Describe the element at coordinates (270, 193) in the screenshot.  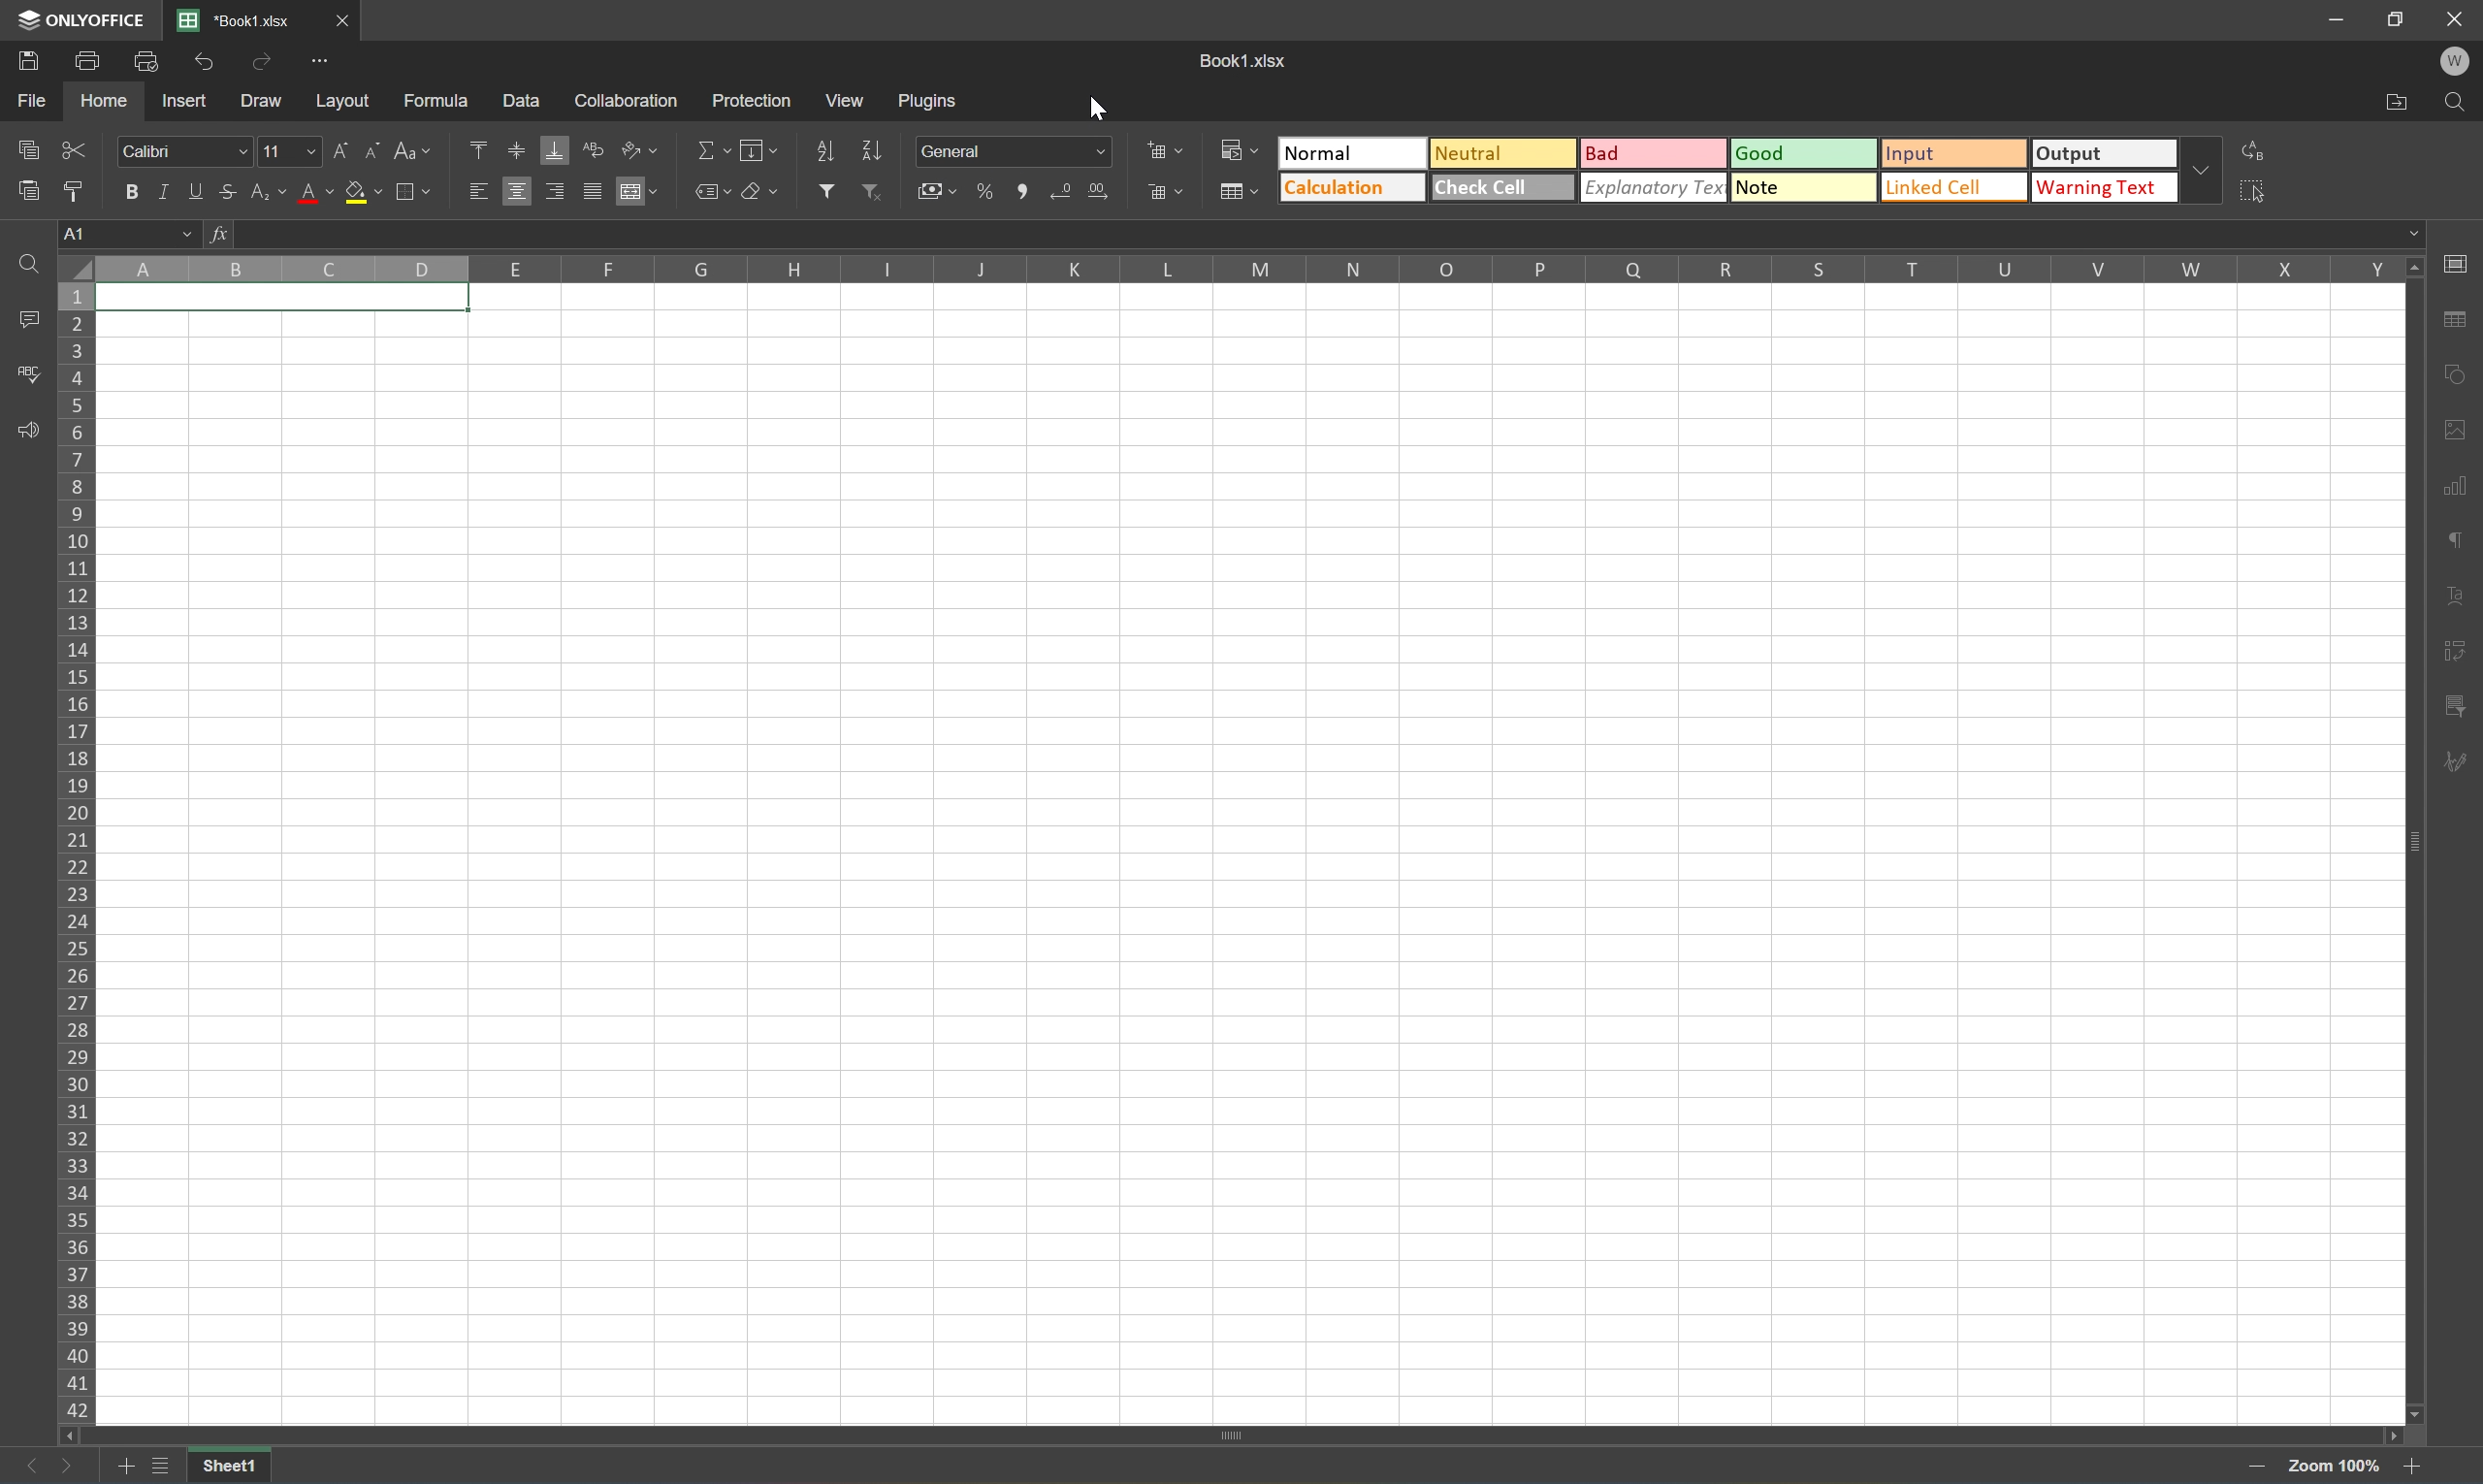
I see `Subscript` at that location.